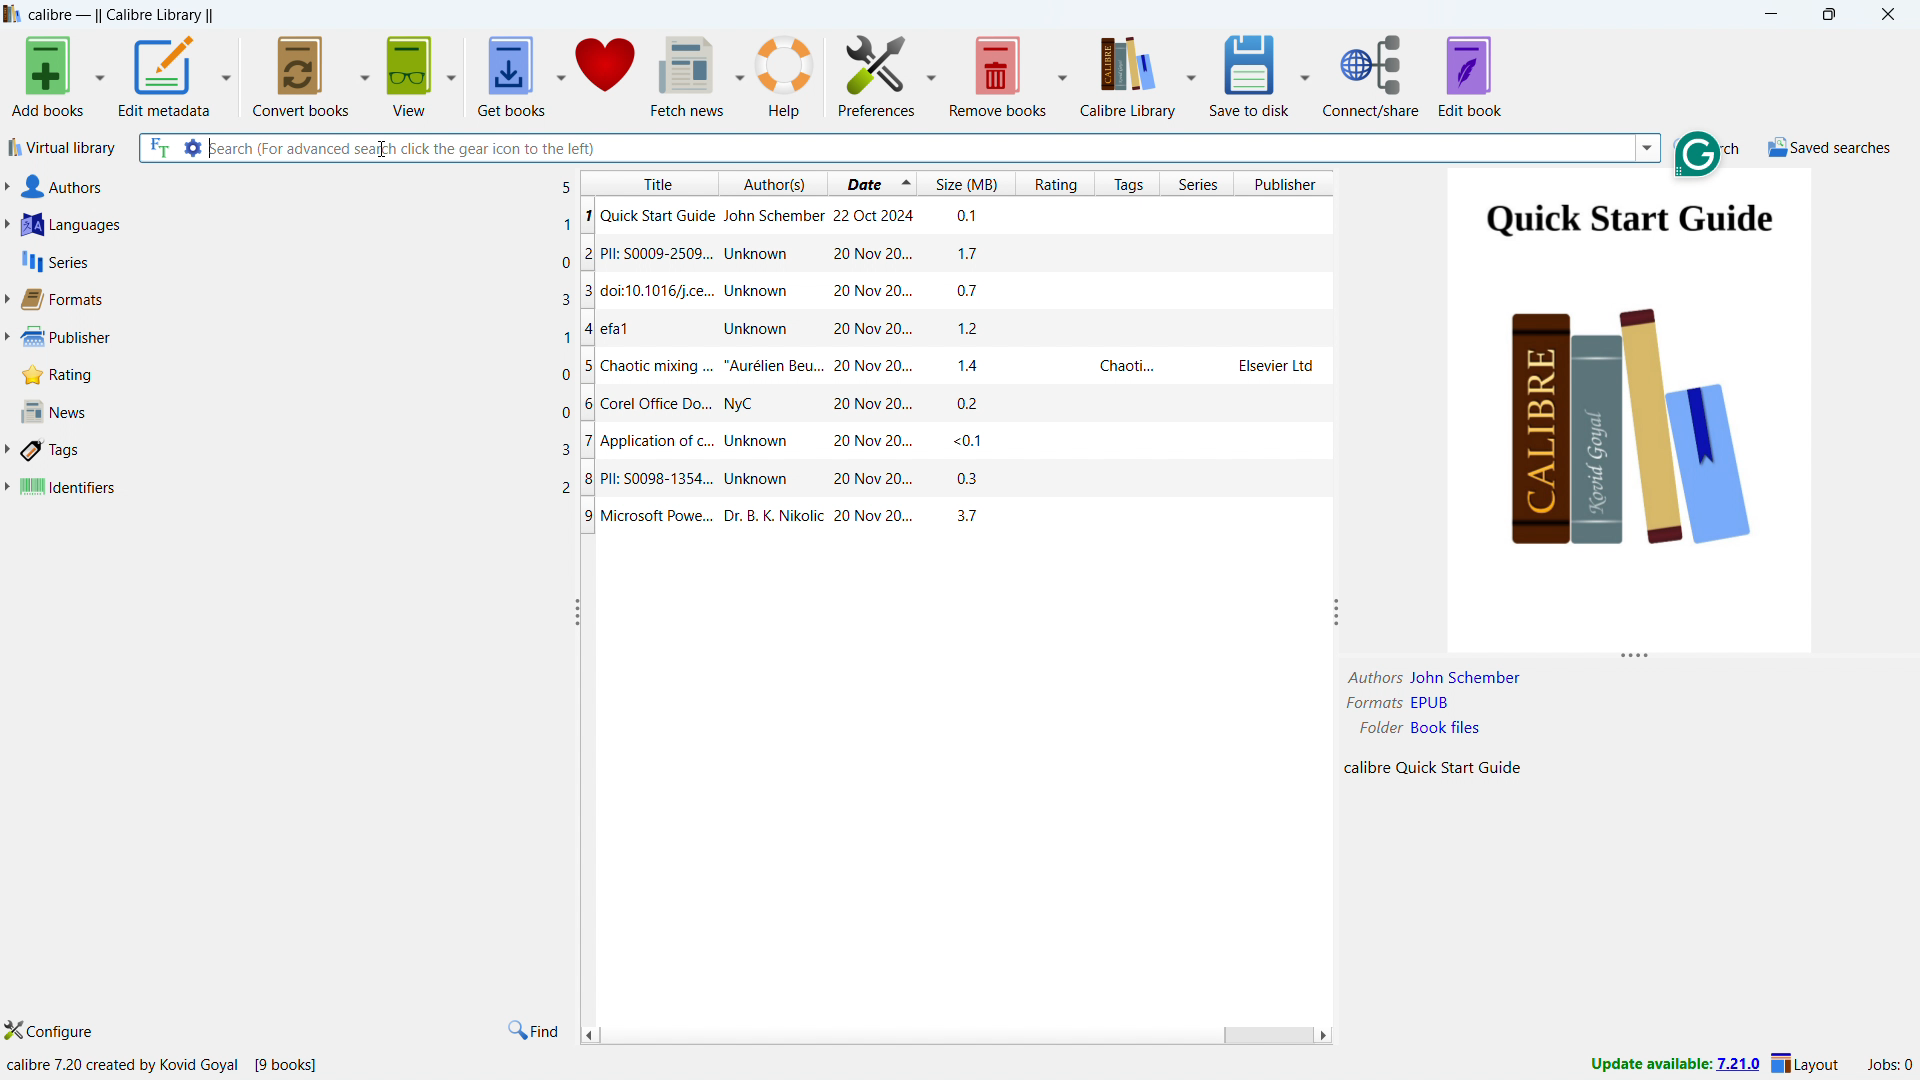 This screenshot has height=1080, width=1920. Describe the element at coordinates (365, 74) in the screenshot. I see `convert books options` at that location.